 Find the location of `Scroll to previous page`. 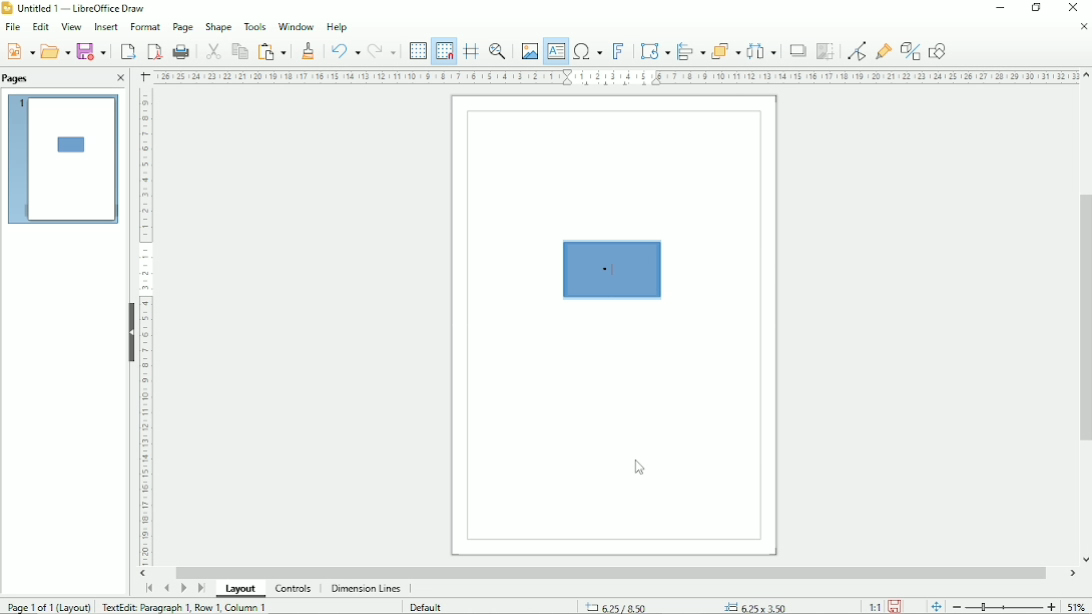

Scroll to previous page is located at coordinates (166, 588).